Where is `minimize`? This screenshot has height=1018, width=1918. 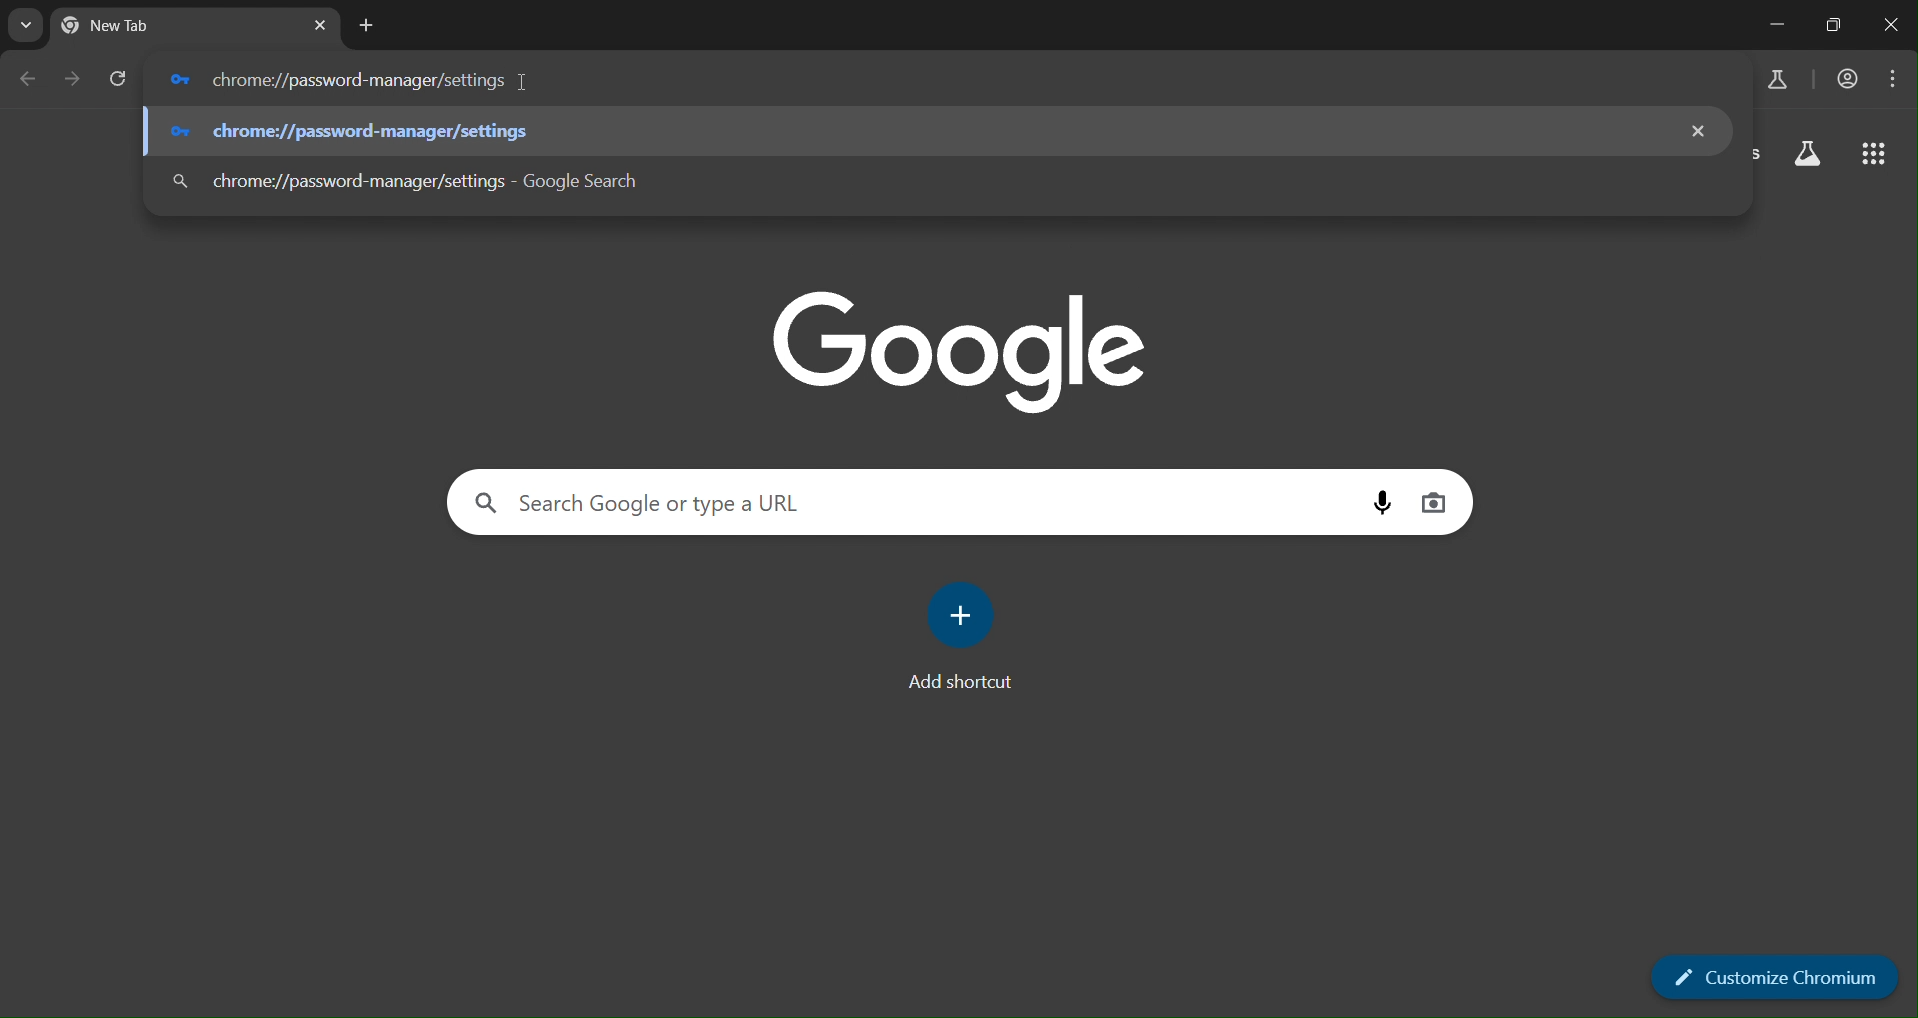 minimize is located at coordinates (1773, 24).